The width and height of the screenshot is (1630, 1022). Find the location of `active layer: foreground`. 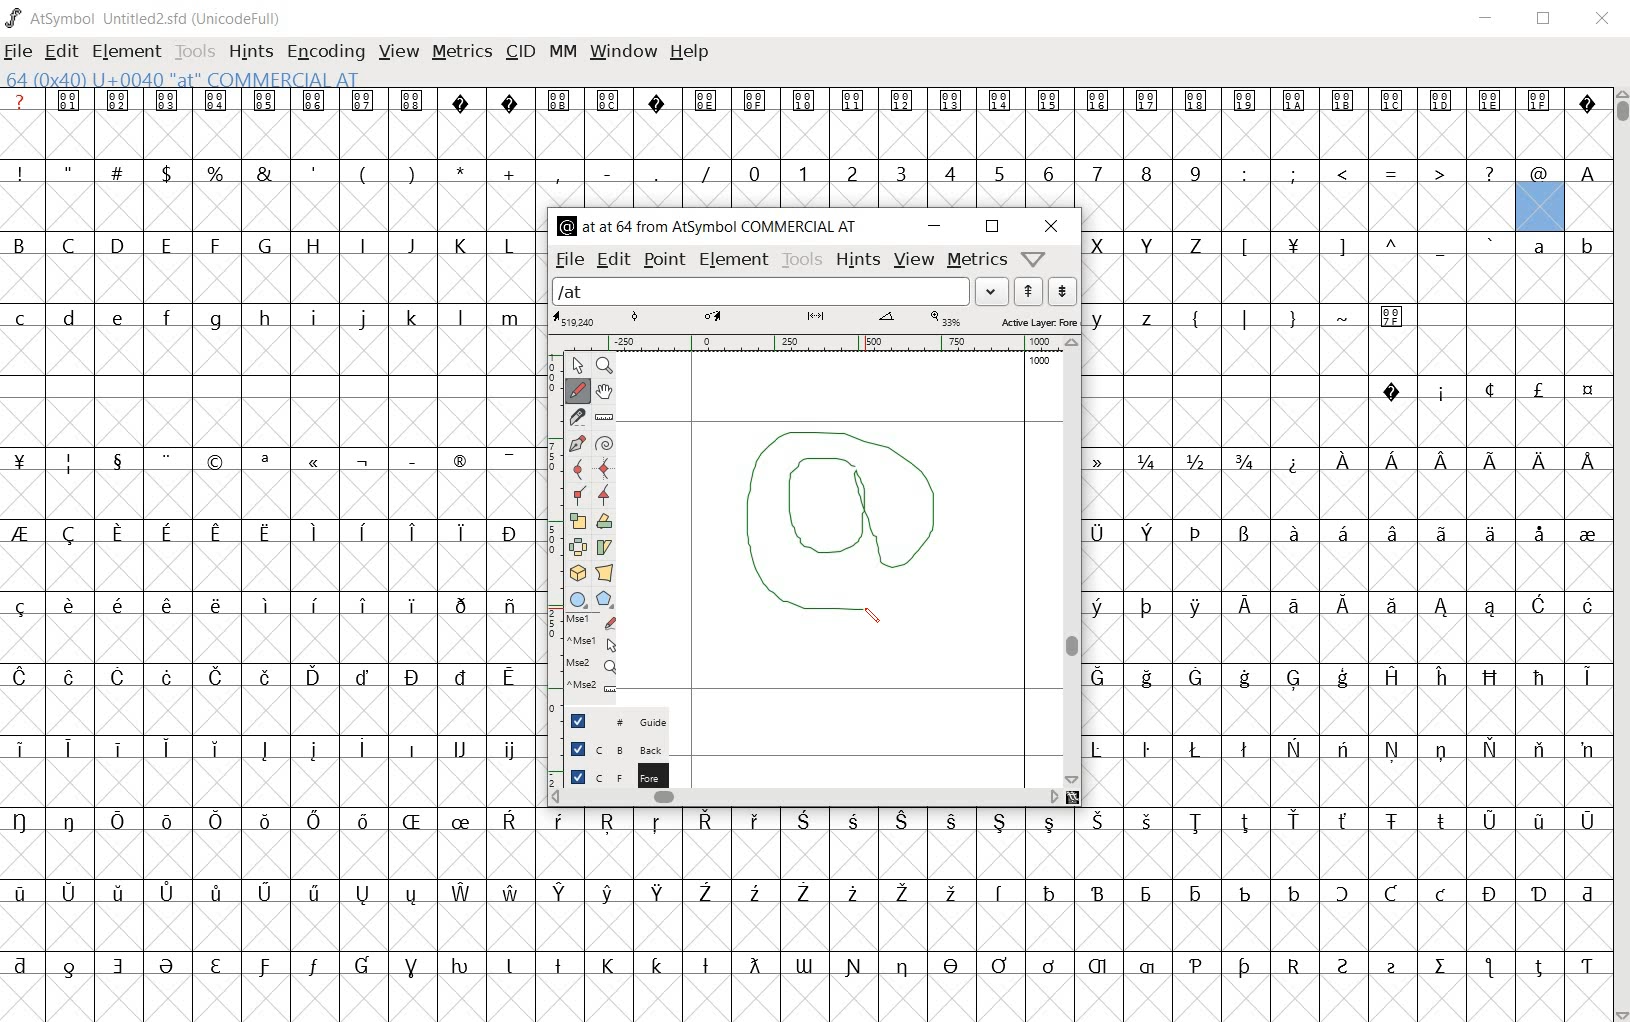

active layer: foreground is located at coordinates (815, 320).